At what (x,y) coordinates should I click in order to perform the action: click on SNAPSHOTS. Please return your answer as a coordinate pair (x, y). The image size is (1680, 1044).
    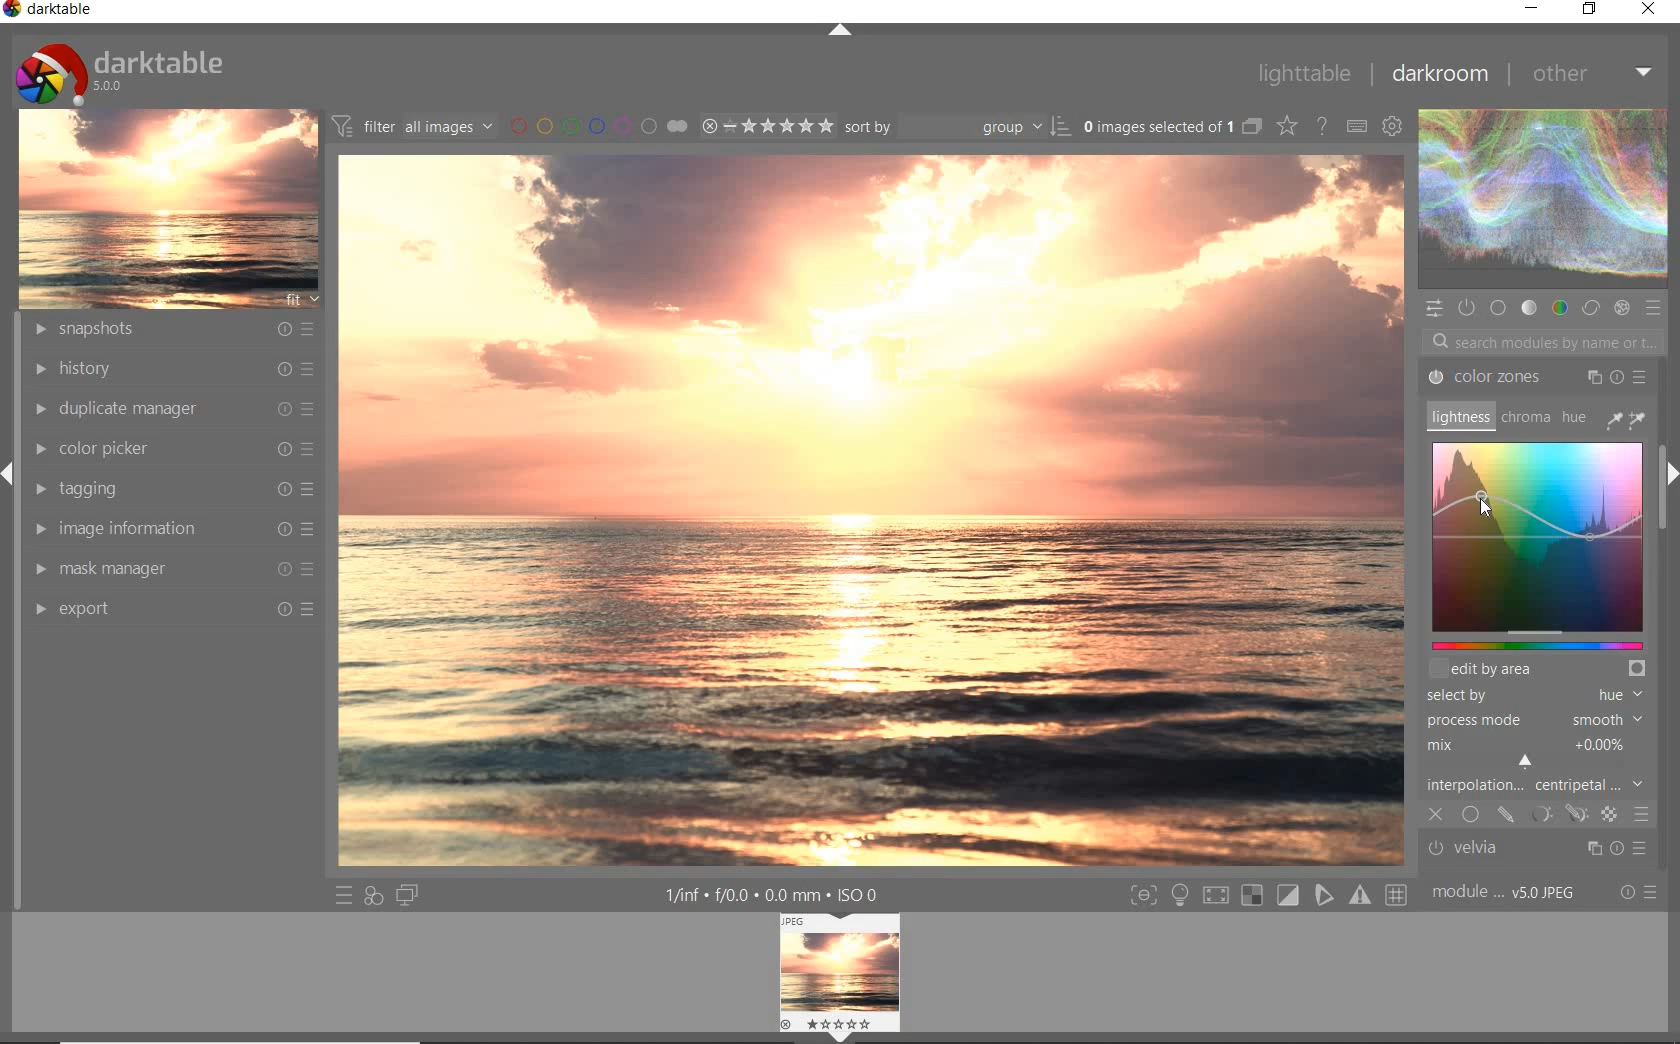
    Looking at the image, I should click on (172, 330).